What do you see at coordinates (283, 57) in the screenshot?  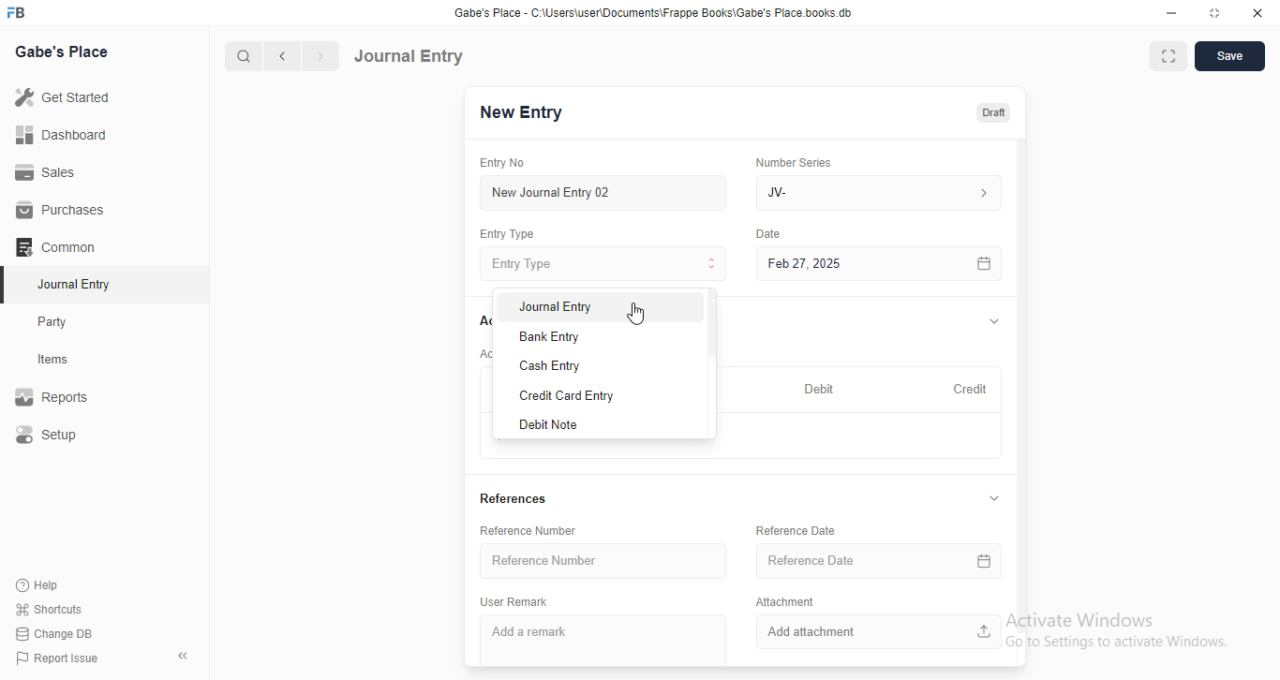 I see `Previous` at bounding box center [283, 57].